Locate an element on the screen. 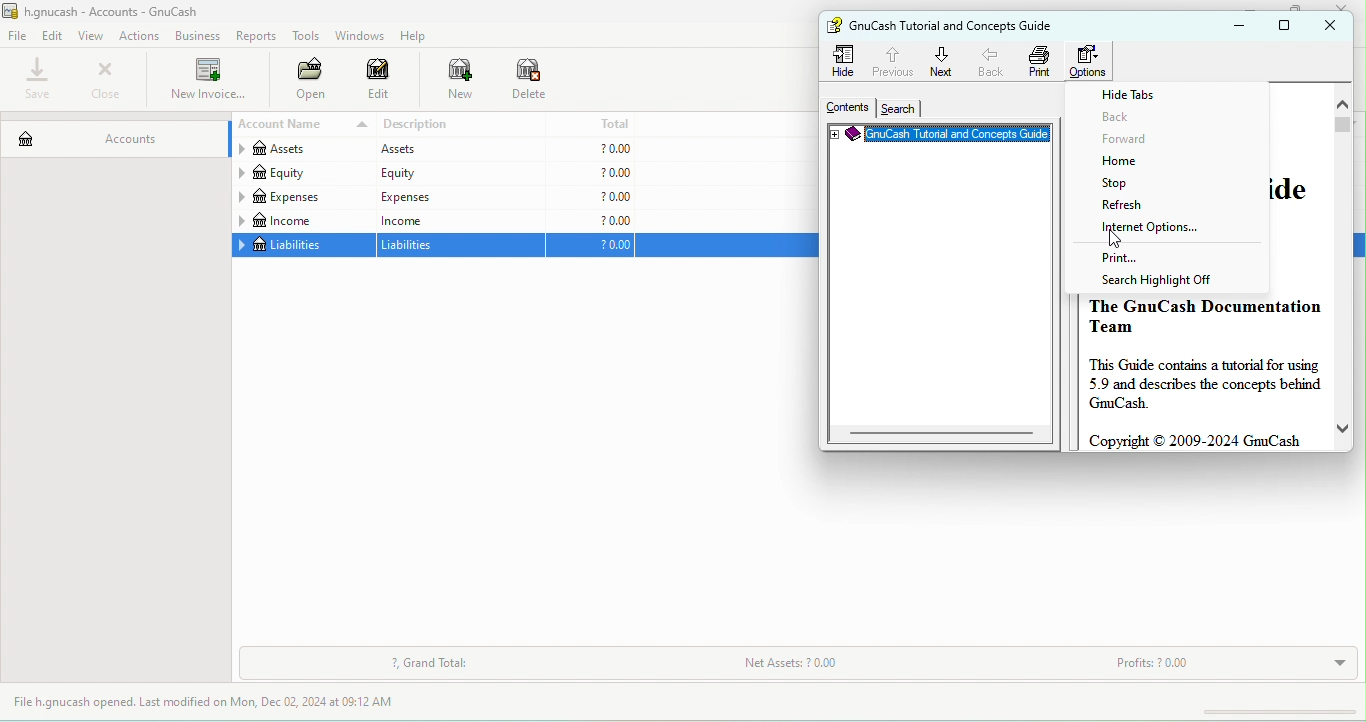  accounts is located at coordinates (112, 134).